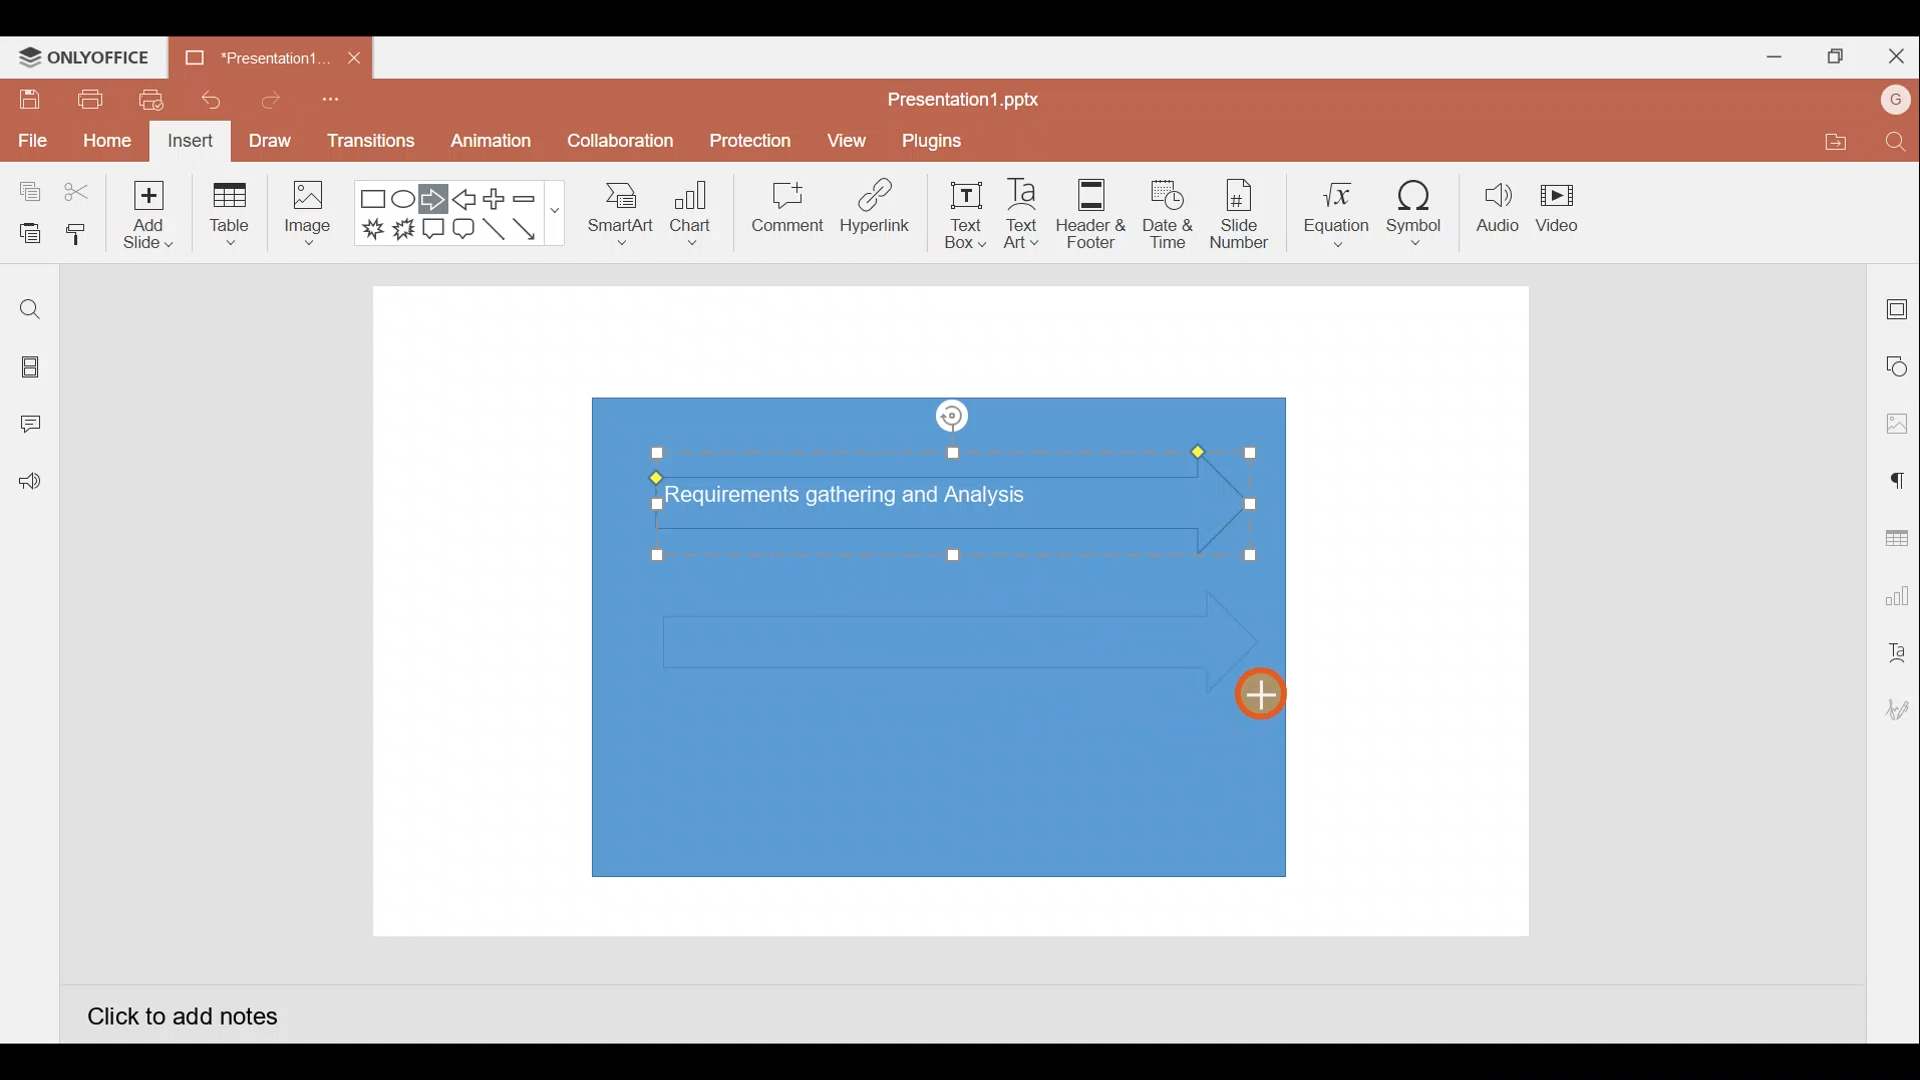 Image resolution: width=1920 pixels, height=1080 pixels. I want to click on Presentation1., so click(250, 56).